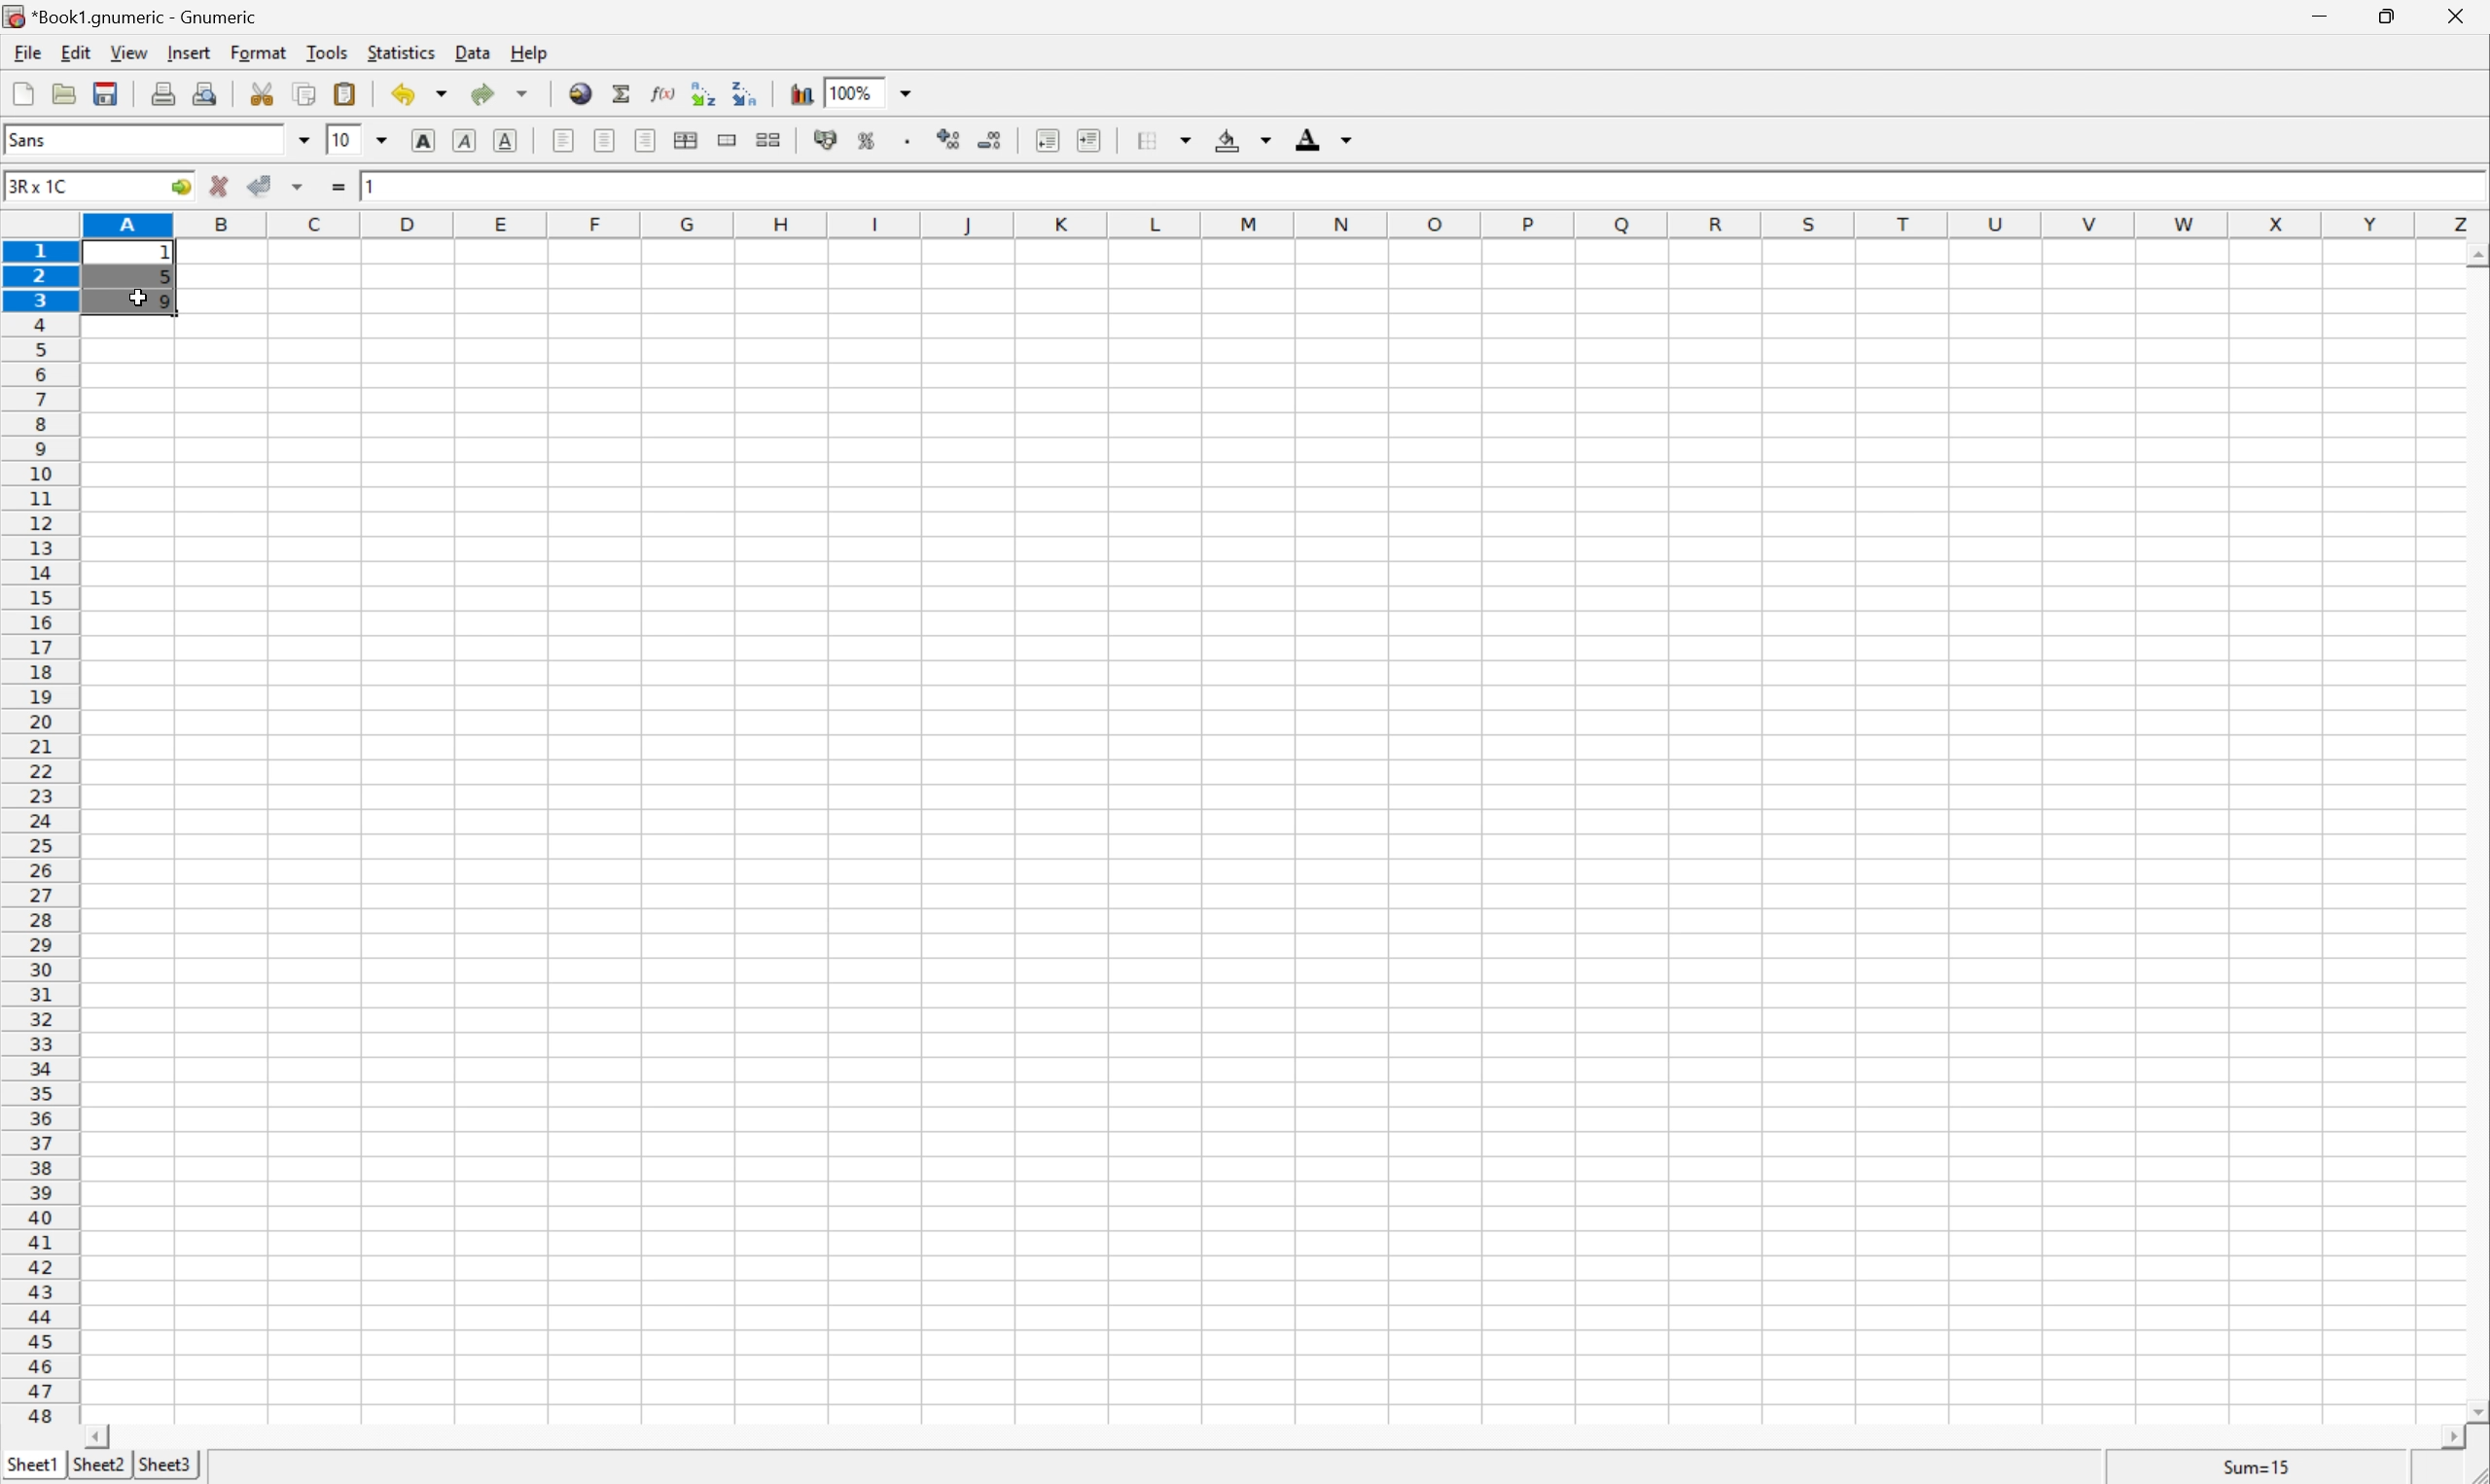 Image resolution: width=2490 pixels, height=1484 pixels. Describe the element at coordinates (262, 92) in the screenshot. I see `cut` at that location.